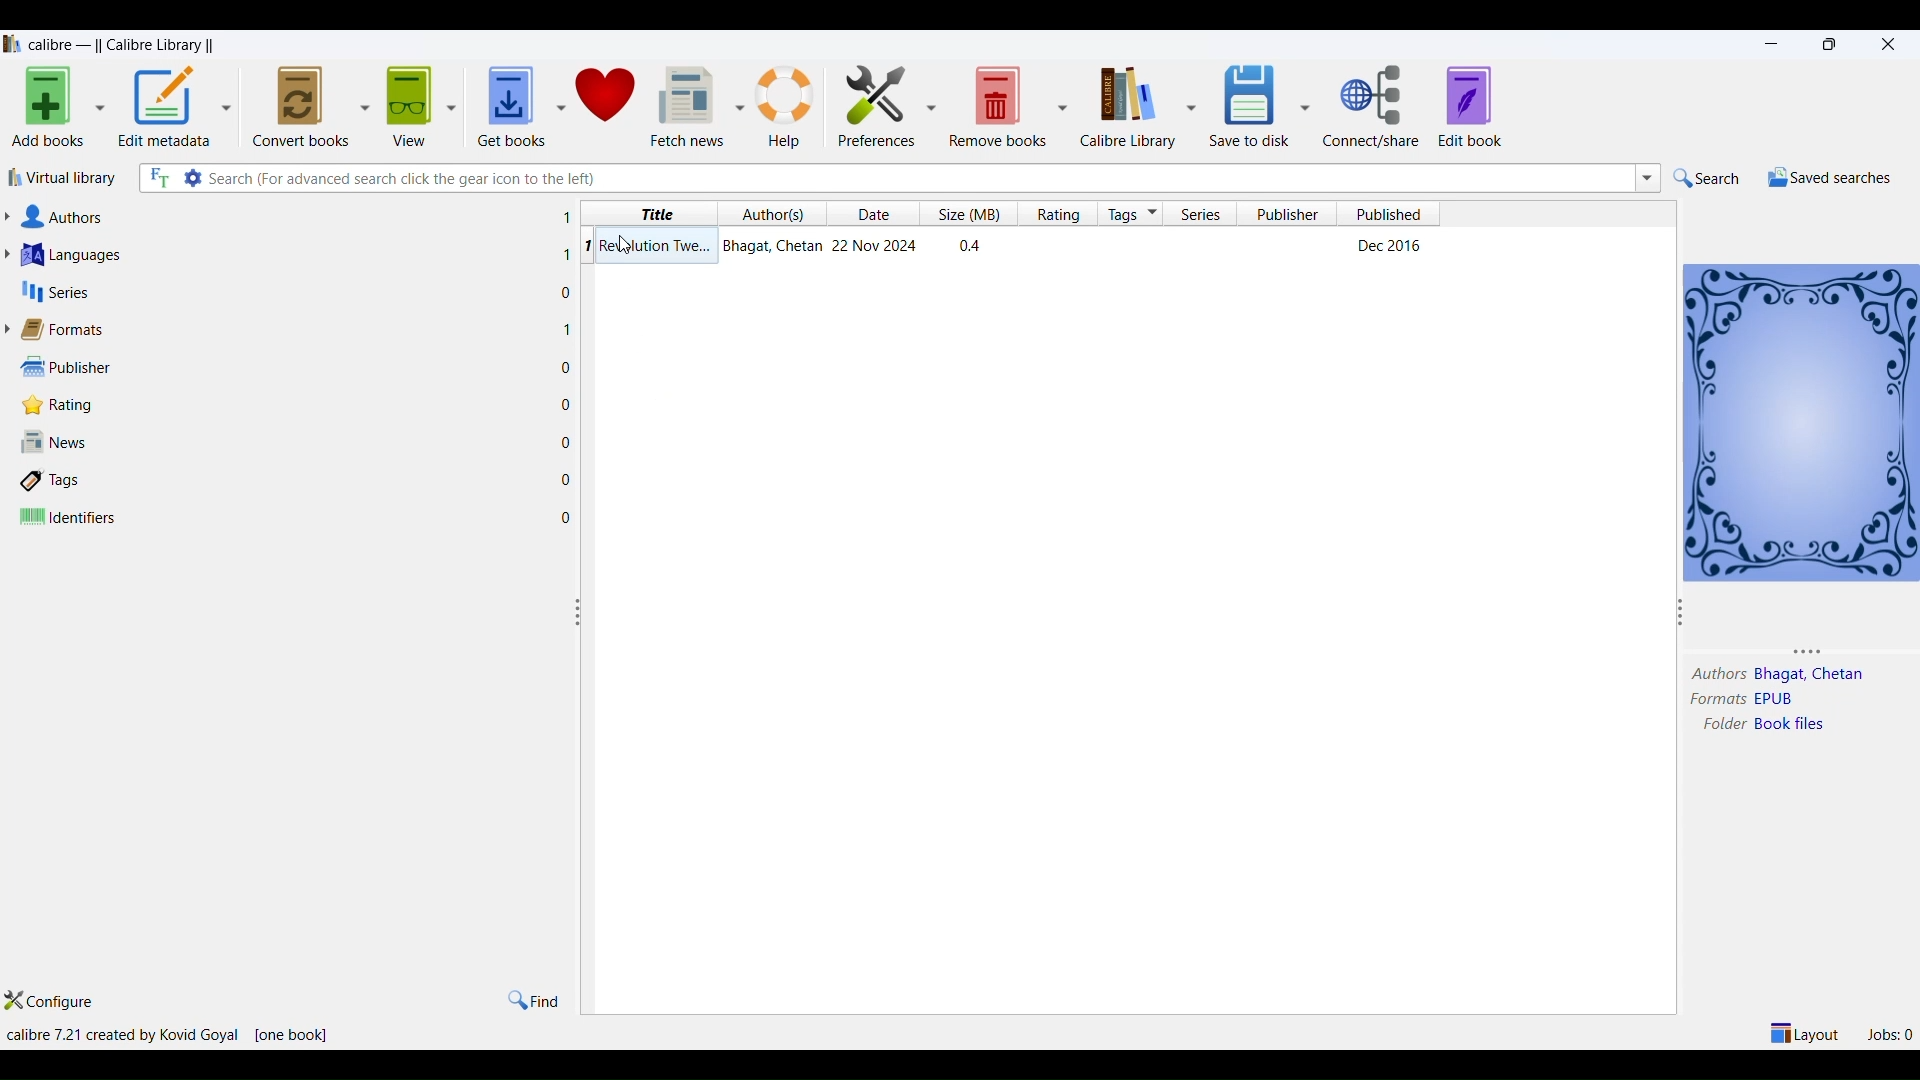 This screenshot has width=1920, height=1080. What do you see at coordinates (1827, 43) in the screenshot?
I see `maximize` at bounding box center [1827, 43].